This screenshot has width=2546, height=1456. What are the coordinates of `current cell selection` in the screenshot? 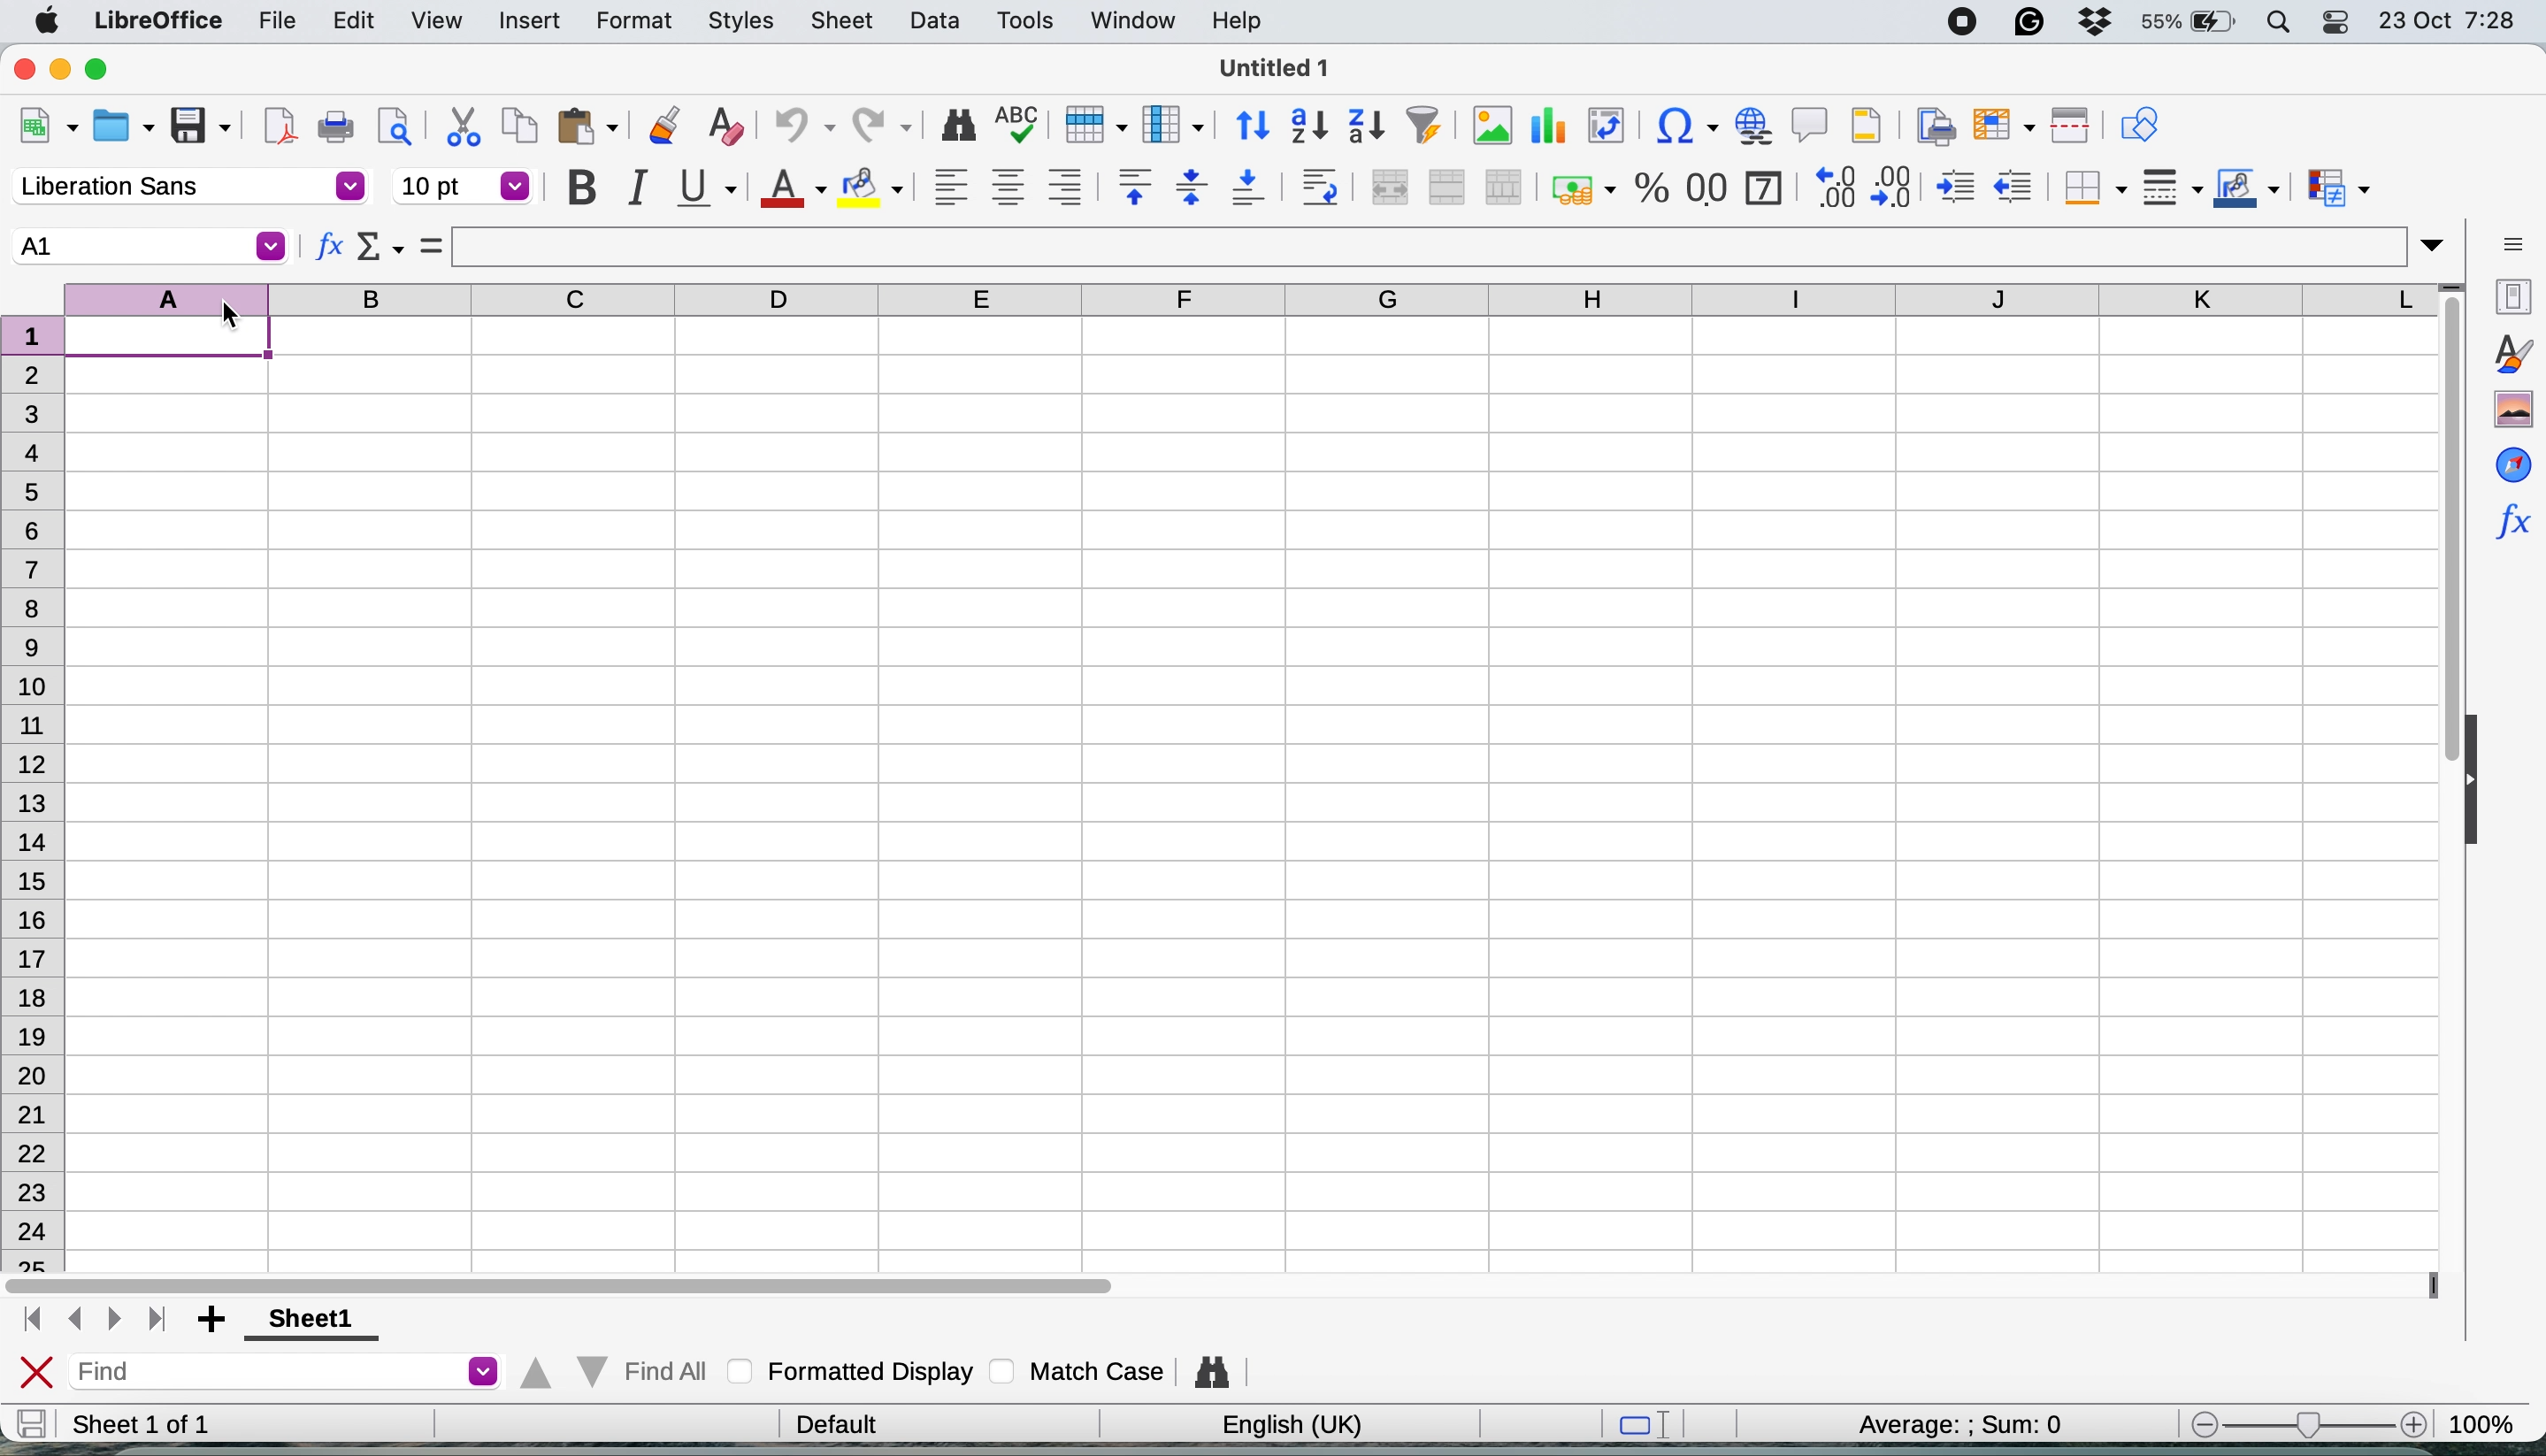 It's located at (143, 245).